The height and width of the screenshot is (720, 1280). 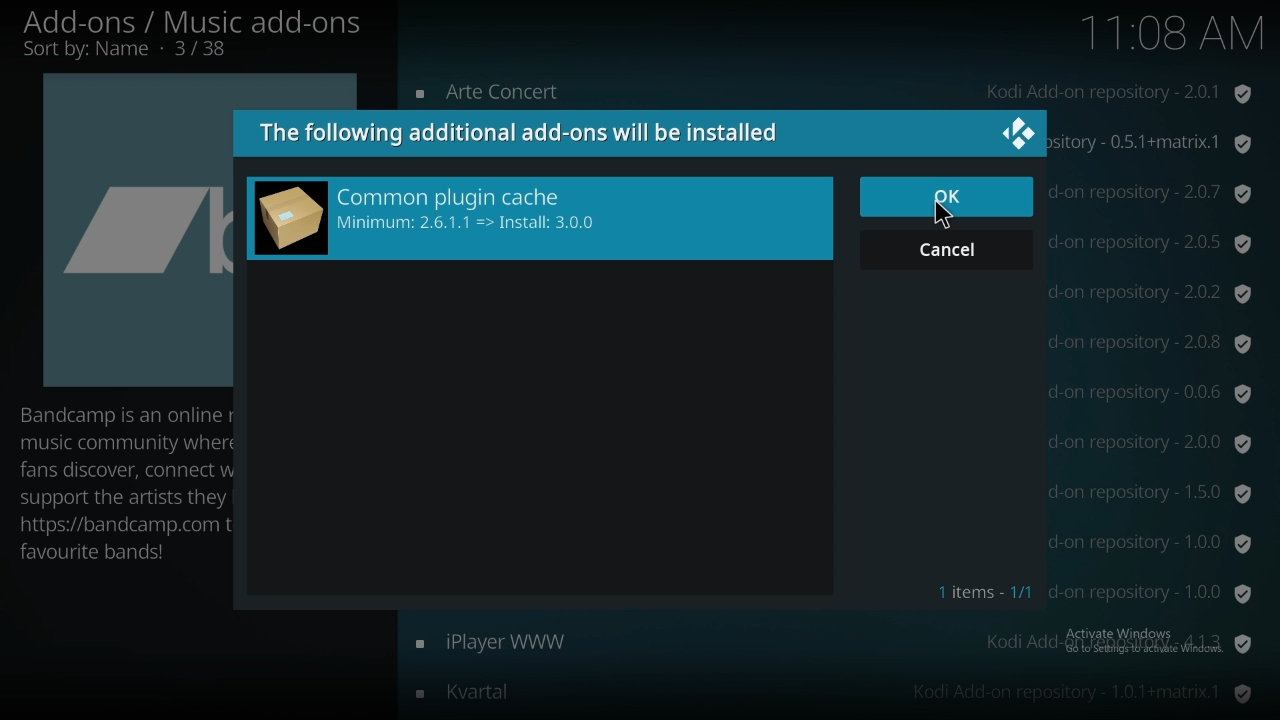 What do you see at coordinates (540, 218) in the screenshot?
I see `file` at bounding box center [540, 218].